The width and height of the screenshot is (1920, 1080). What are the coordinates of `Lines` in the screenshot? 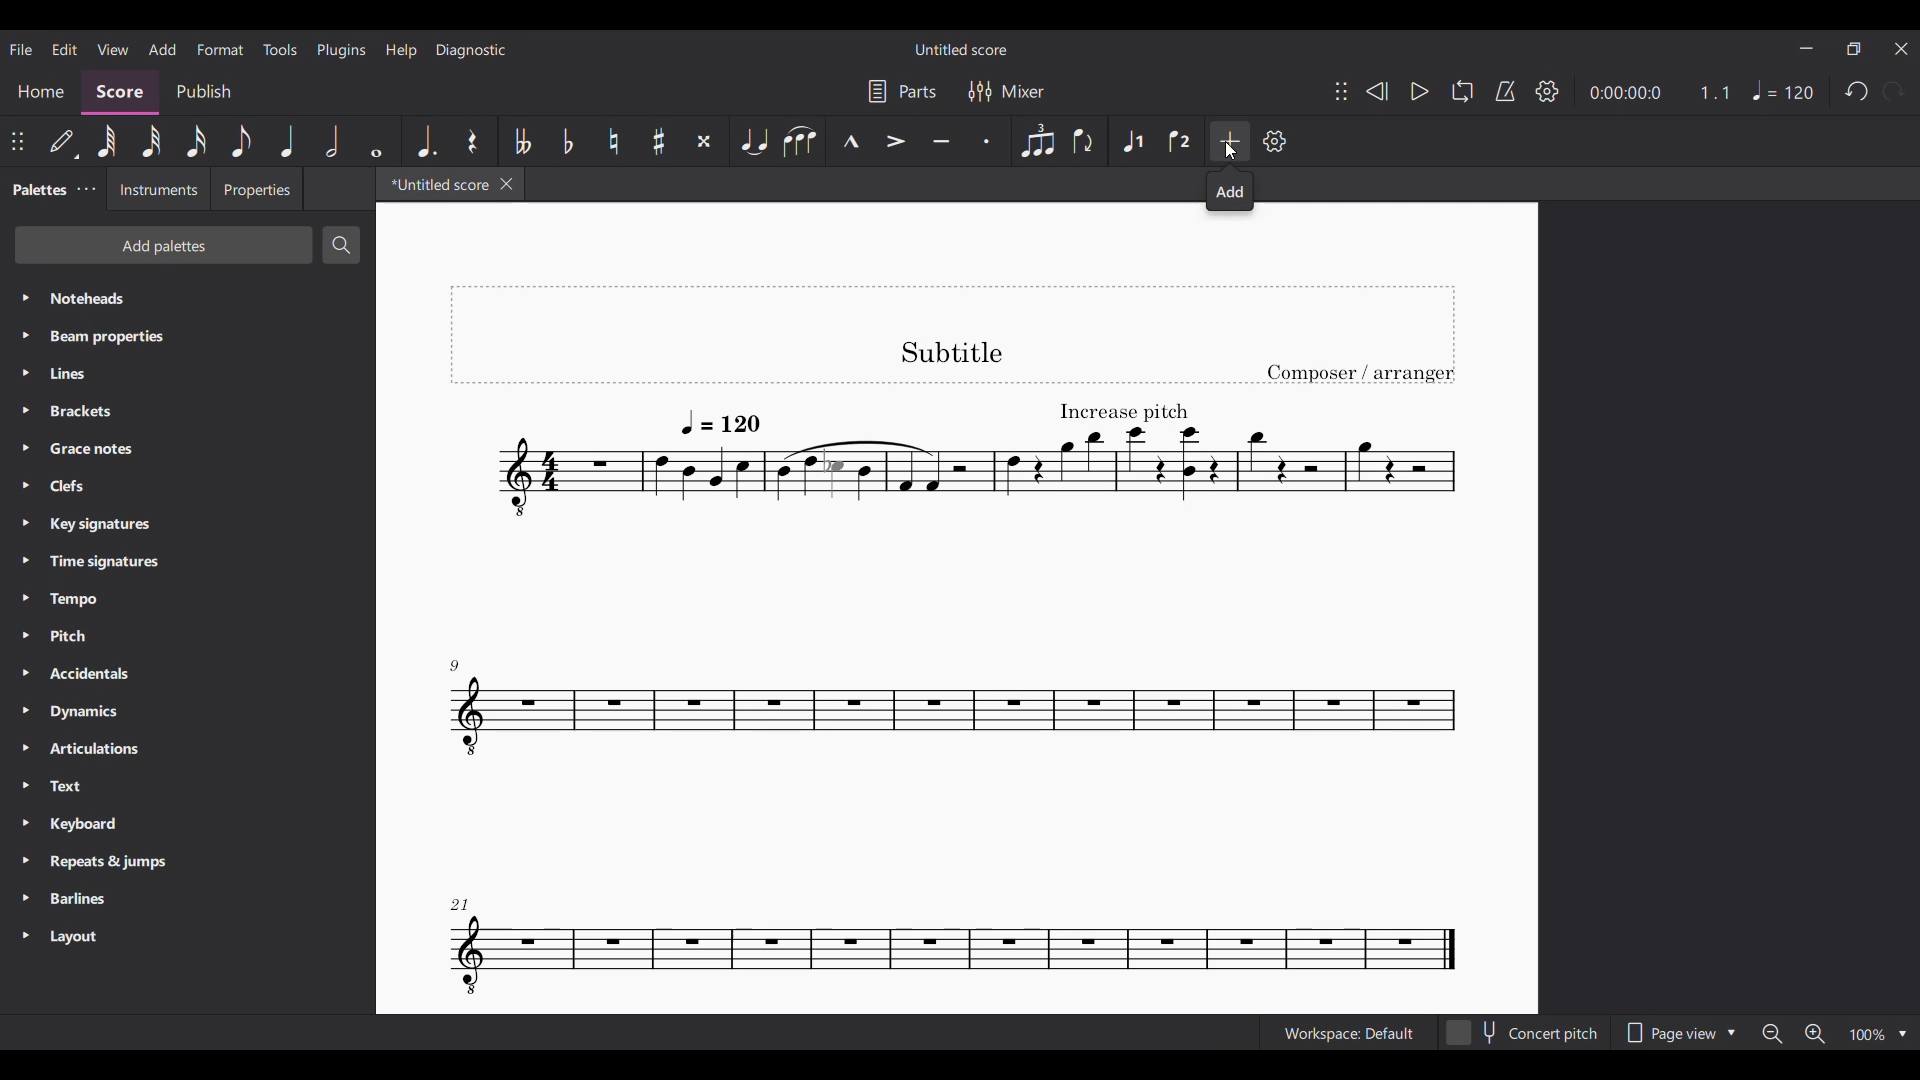 It's located at (188, 373).